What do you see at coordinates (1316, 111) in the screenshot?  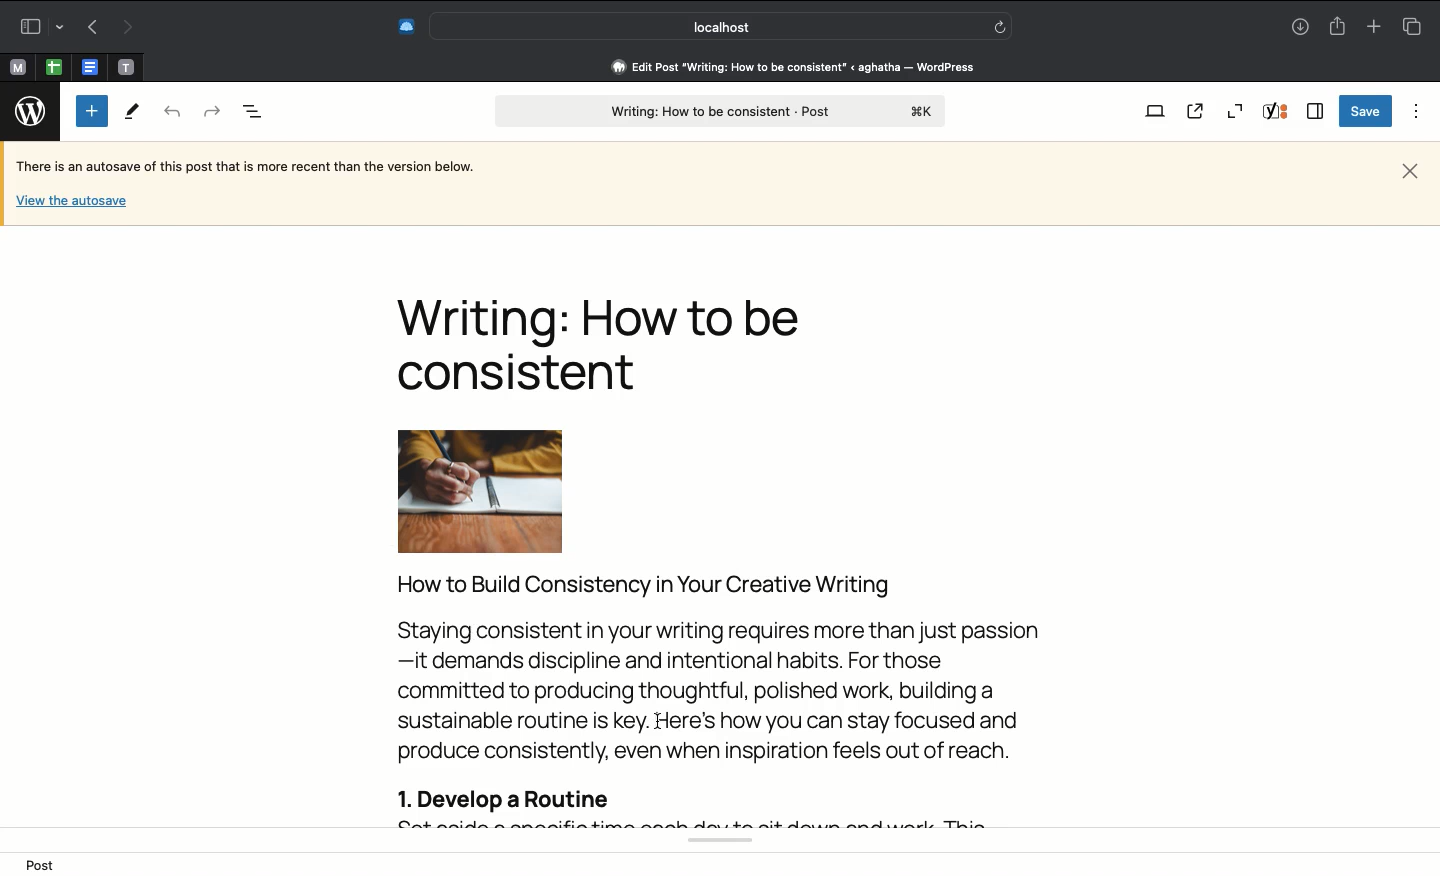 I see `Sidebar` at bounding box center [1316, 111].